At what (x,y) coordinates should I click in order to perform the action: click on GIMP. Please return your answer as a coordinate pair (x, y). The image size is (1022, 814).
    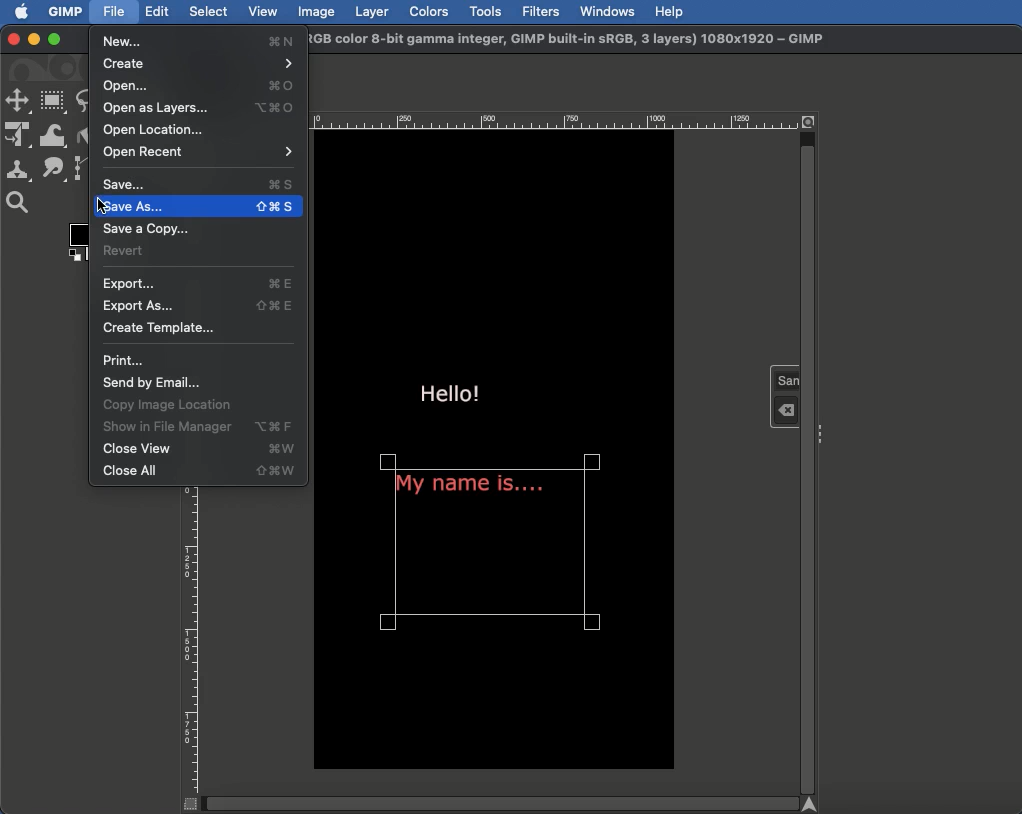
    Looking at the image, I should click on (67, 12).